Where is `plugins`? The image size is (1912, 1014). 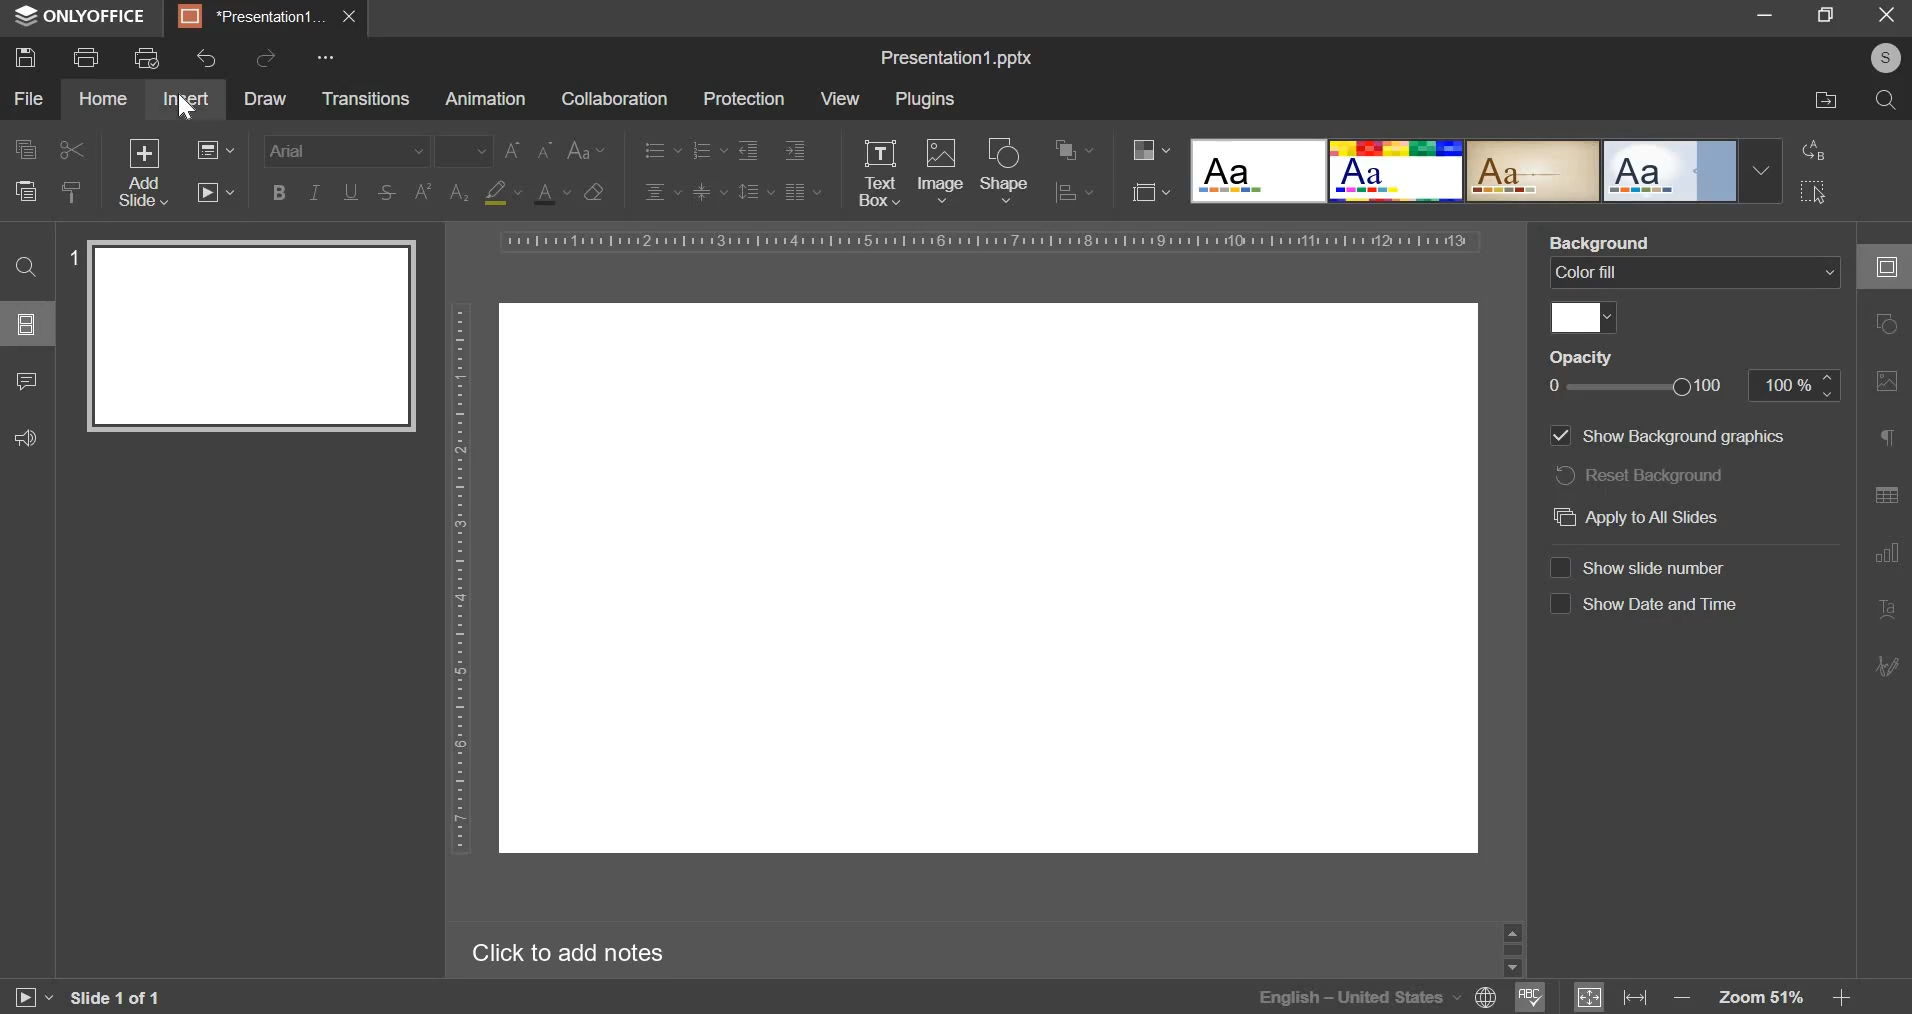 plugins is located at coordinates (926, 100).